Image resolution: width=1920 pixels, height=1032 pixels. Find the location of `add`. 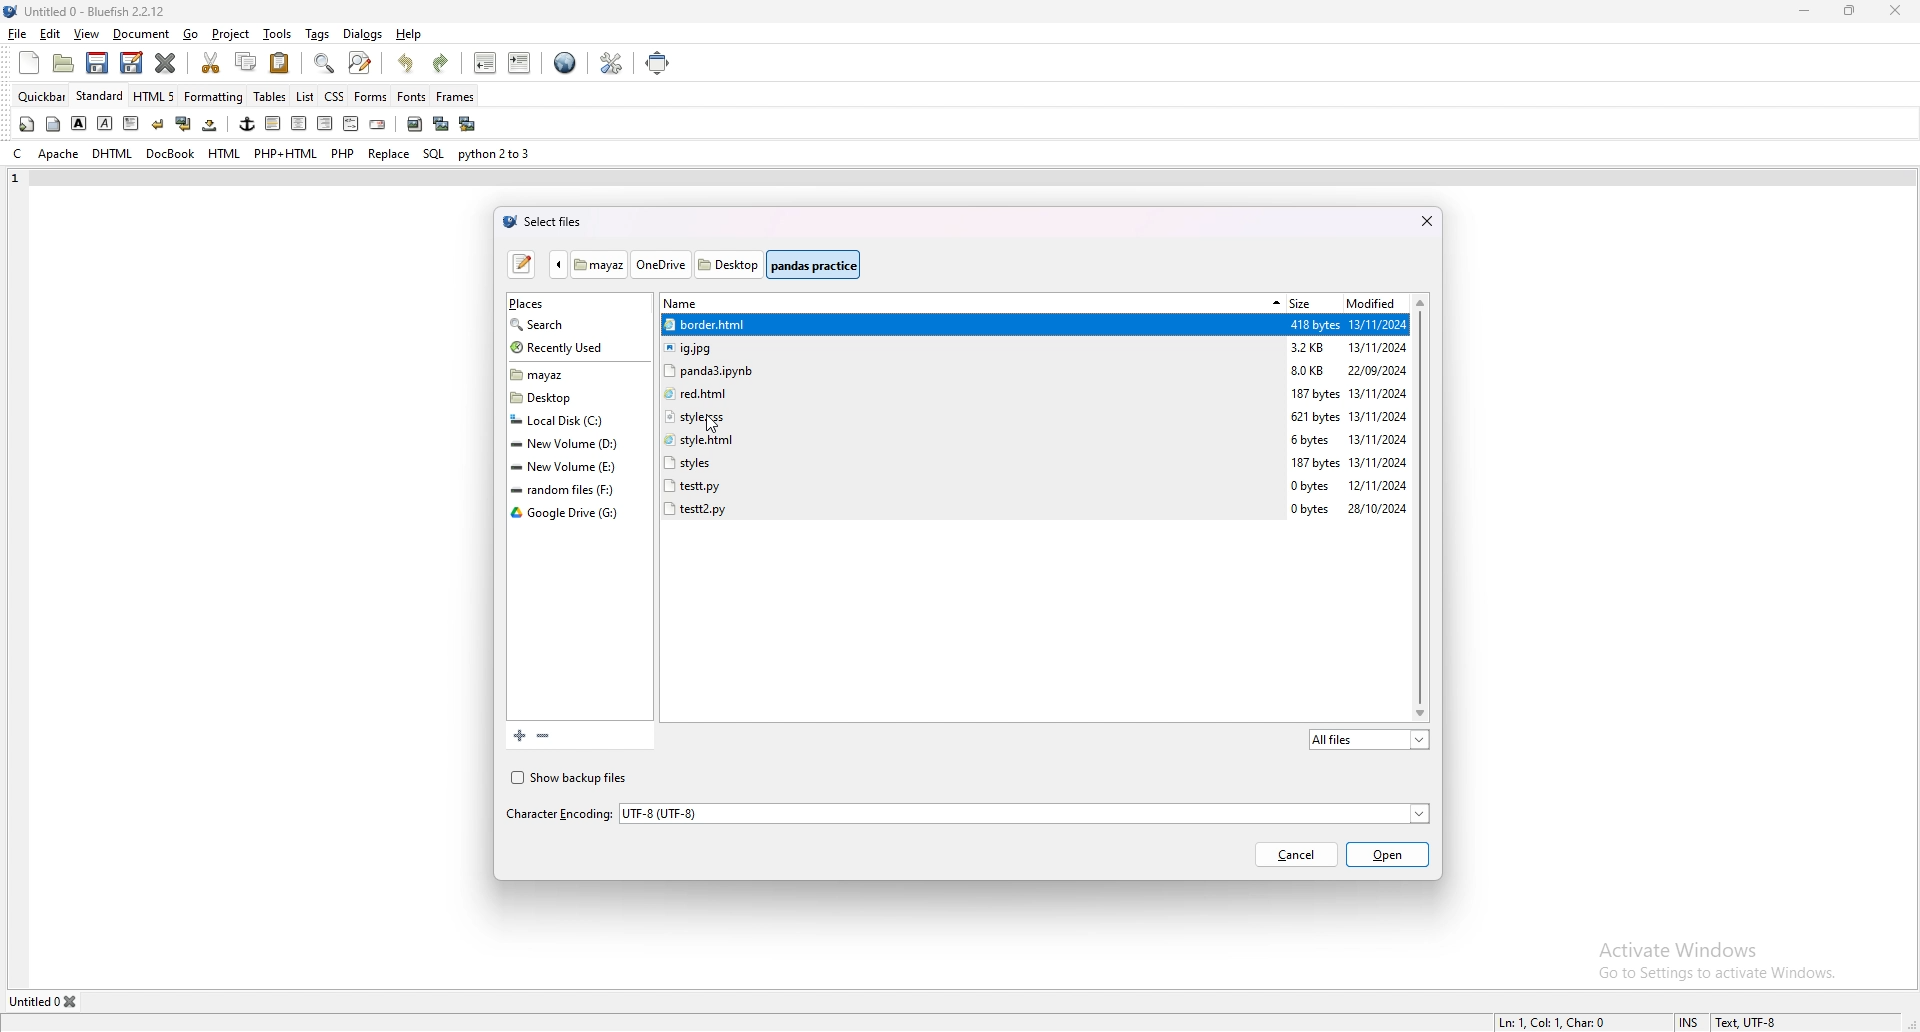

add is located at coordinates (515, 735).